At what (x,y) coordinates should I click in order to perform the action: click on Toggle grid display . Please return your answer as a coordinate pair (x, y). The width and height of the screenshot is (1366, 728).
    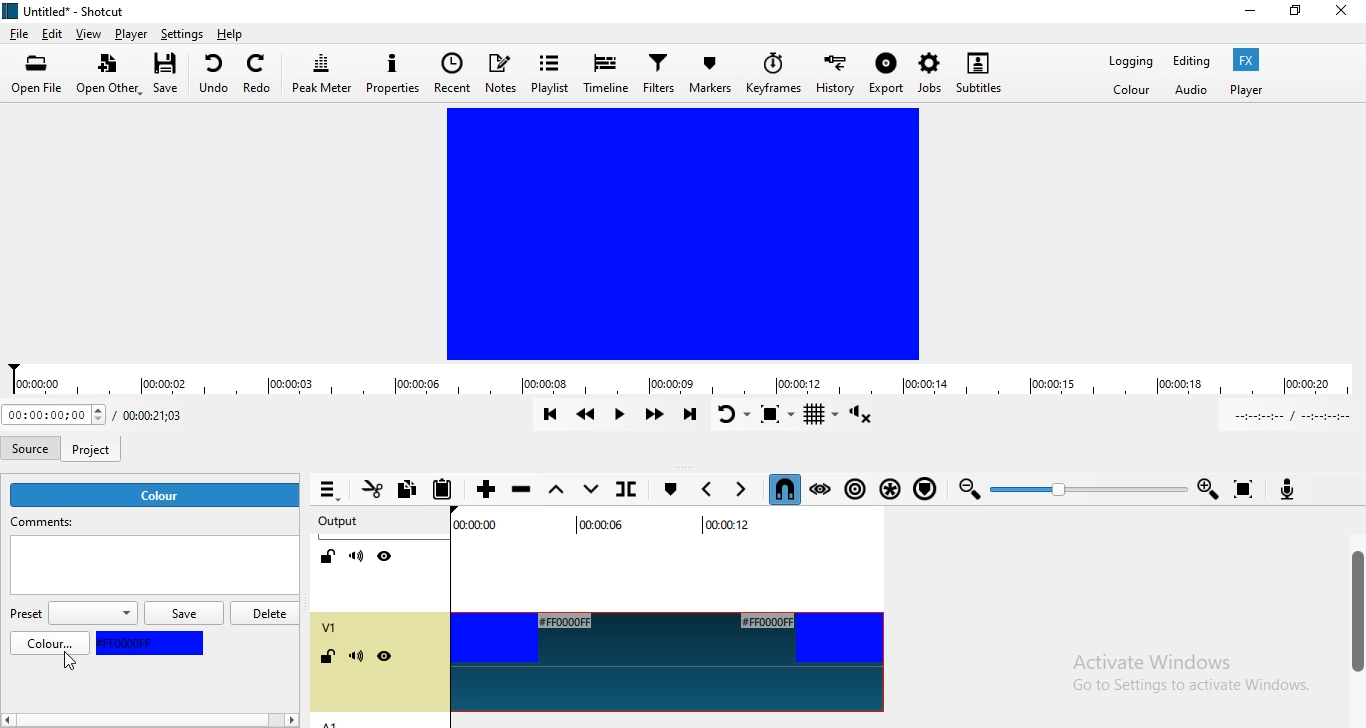
    Looking at the image, I should click on (821, 415).